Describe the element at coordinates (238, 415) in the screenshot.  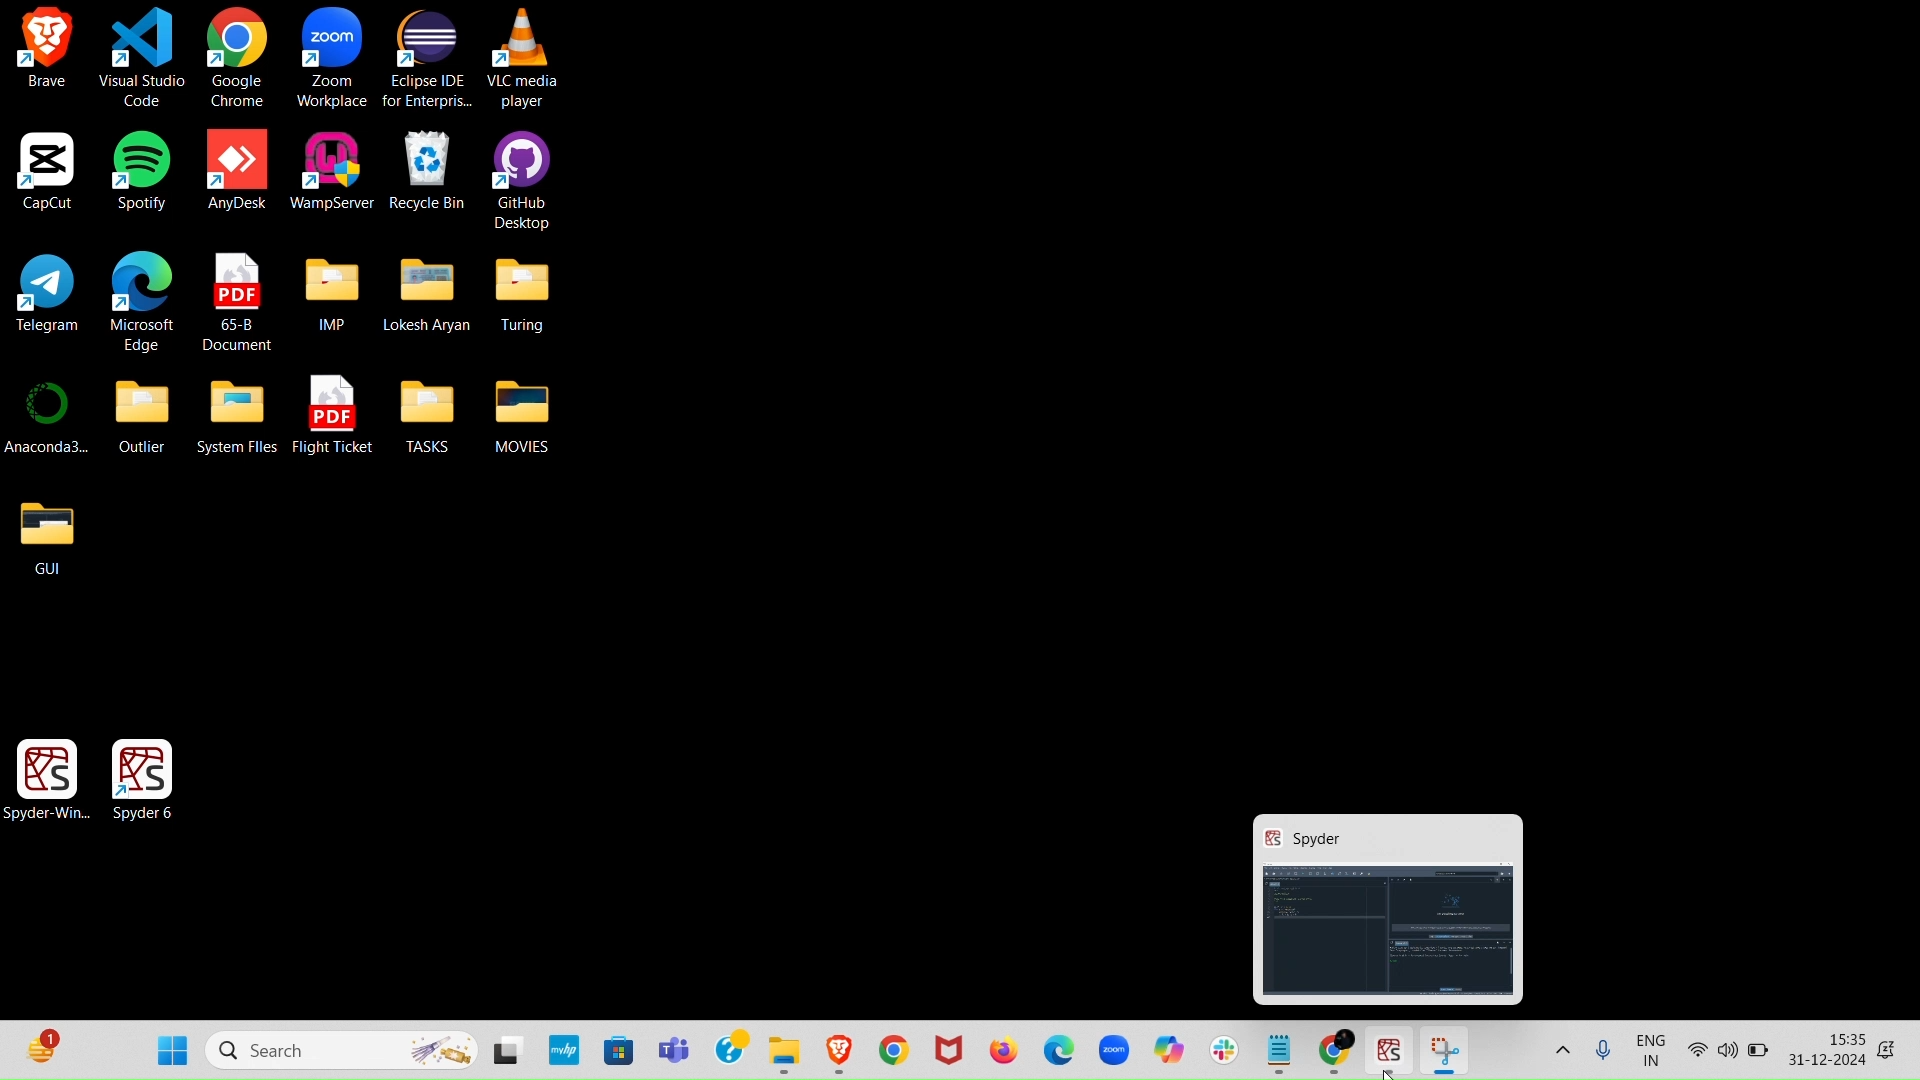
I see `System Files` at that location.